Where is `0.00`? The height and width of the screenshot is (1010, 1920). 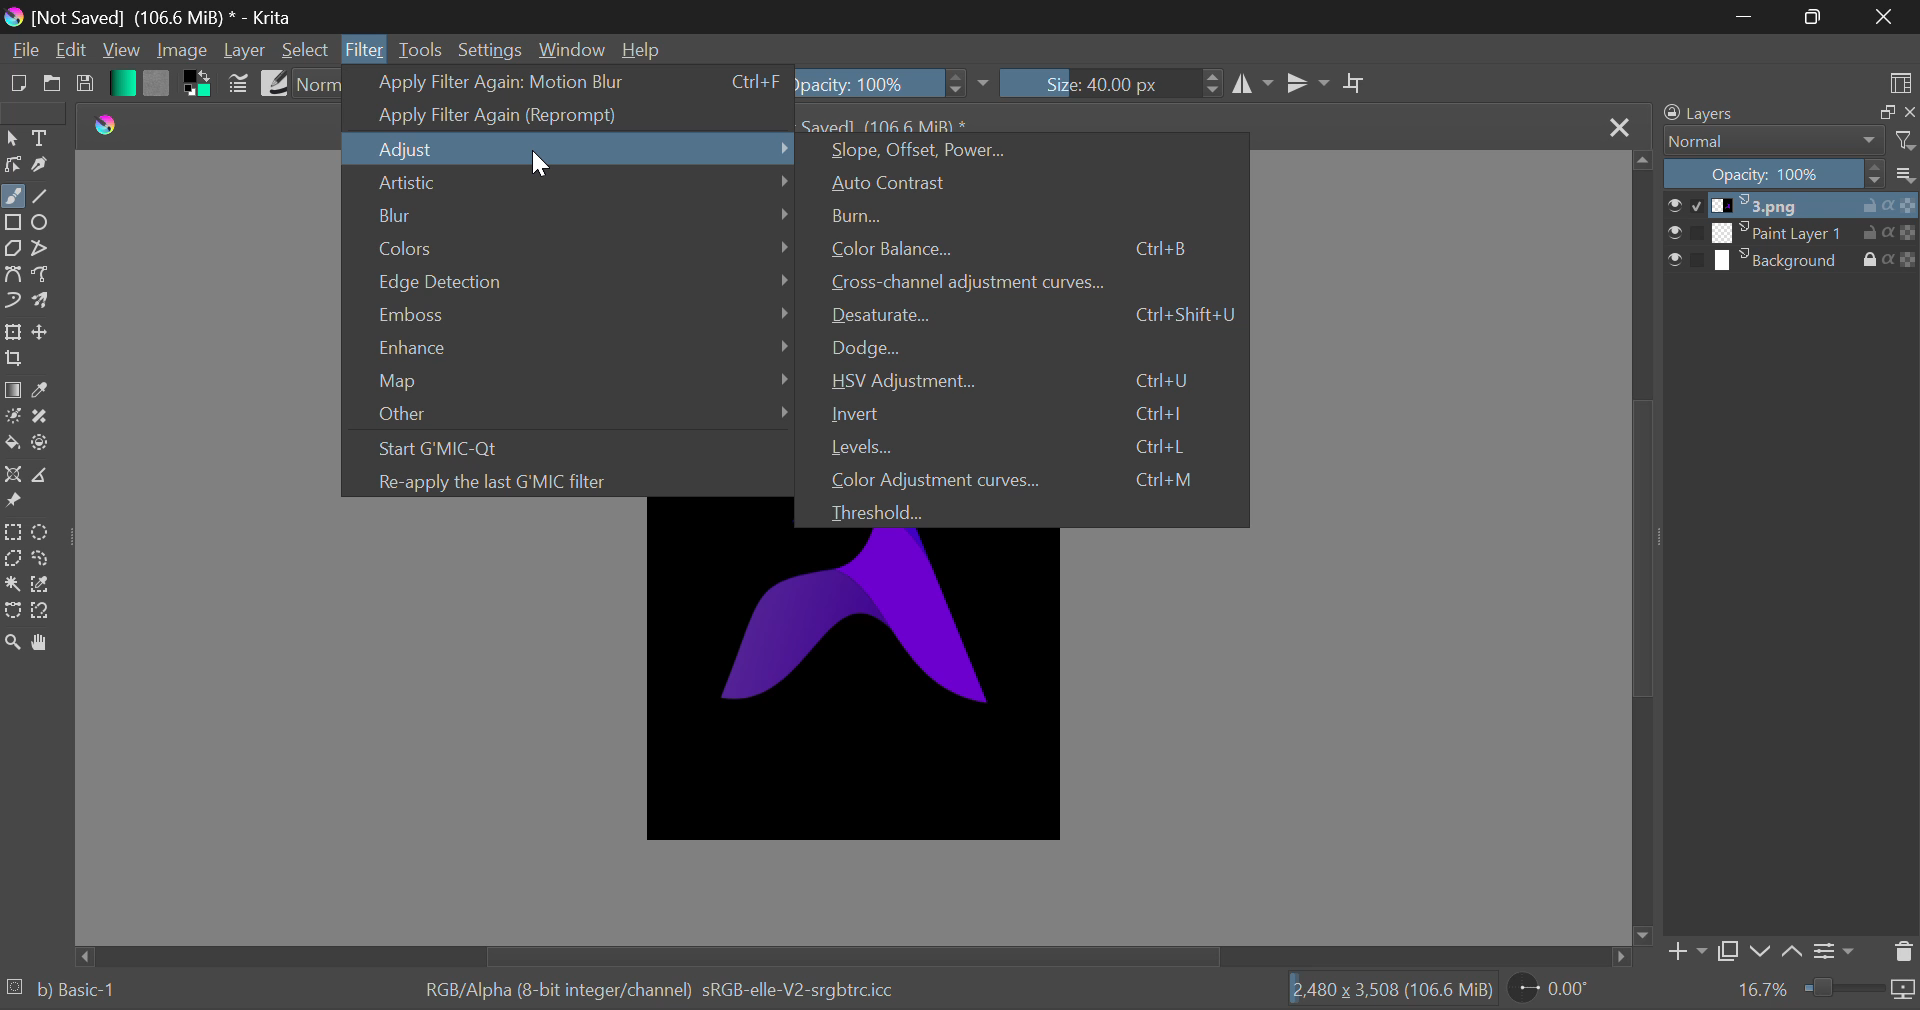
0.00 is located at coordinates (1556, 991).